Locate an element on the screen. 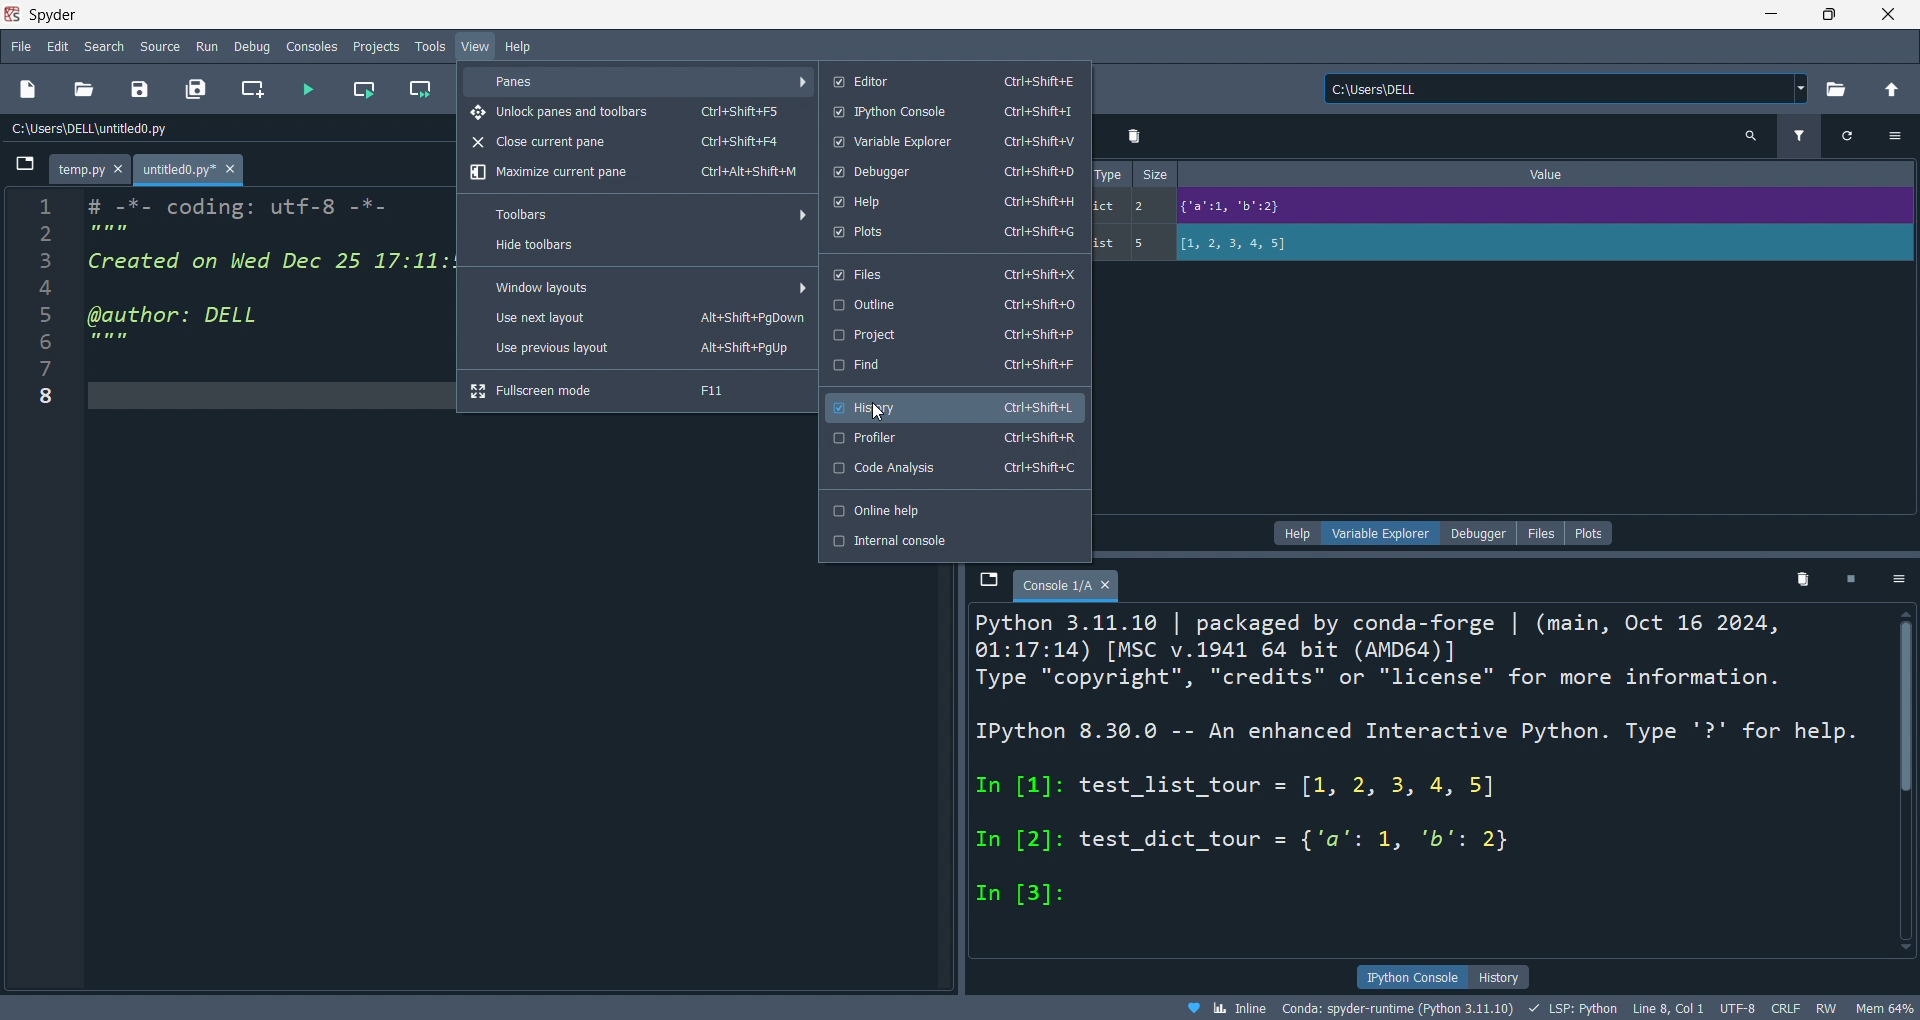  close is located at coordinates (1889, 14).